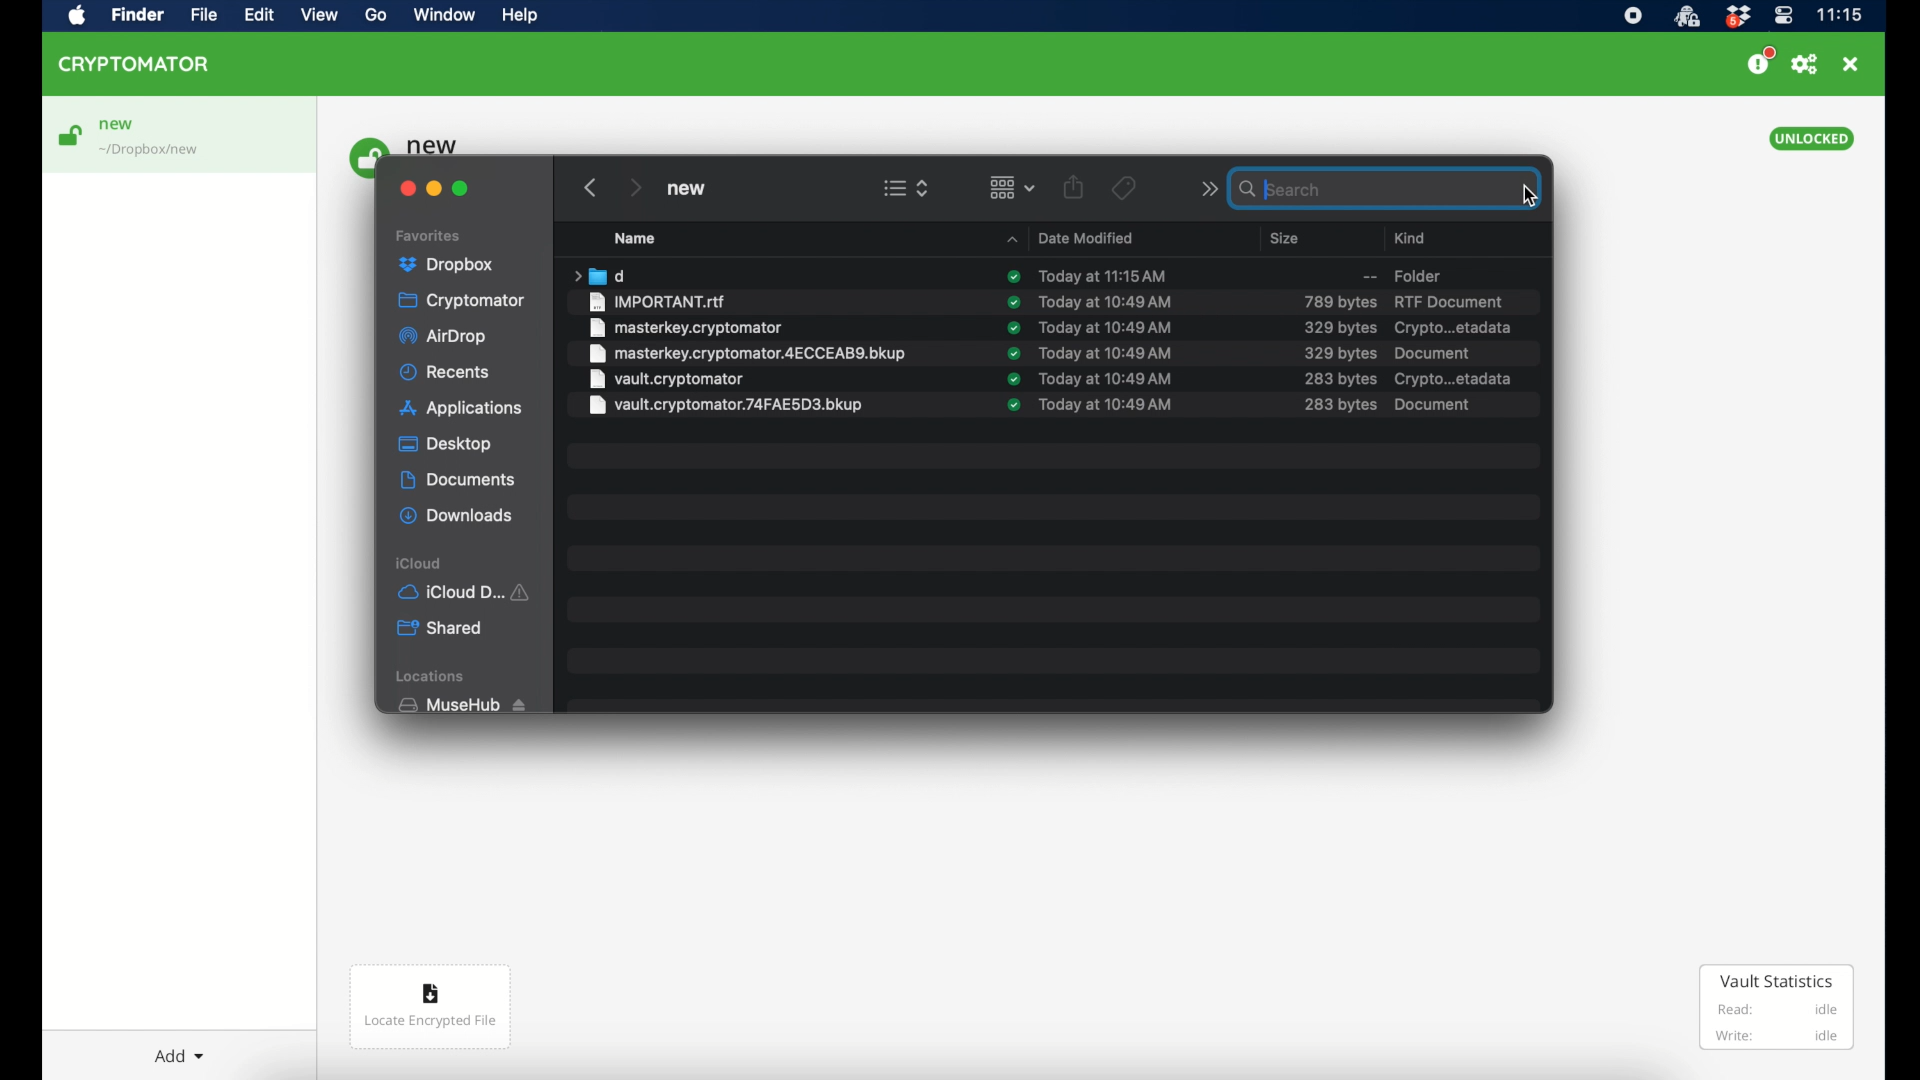  What do you see at coordinates (1013, 327) in the screenshot?
I see `sync` at bounding box center [1013, 327].